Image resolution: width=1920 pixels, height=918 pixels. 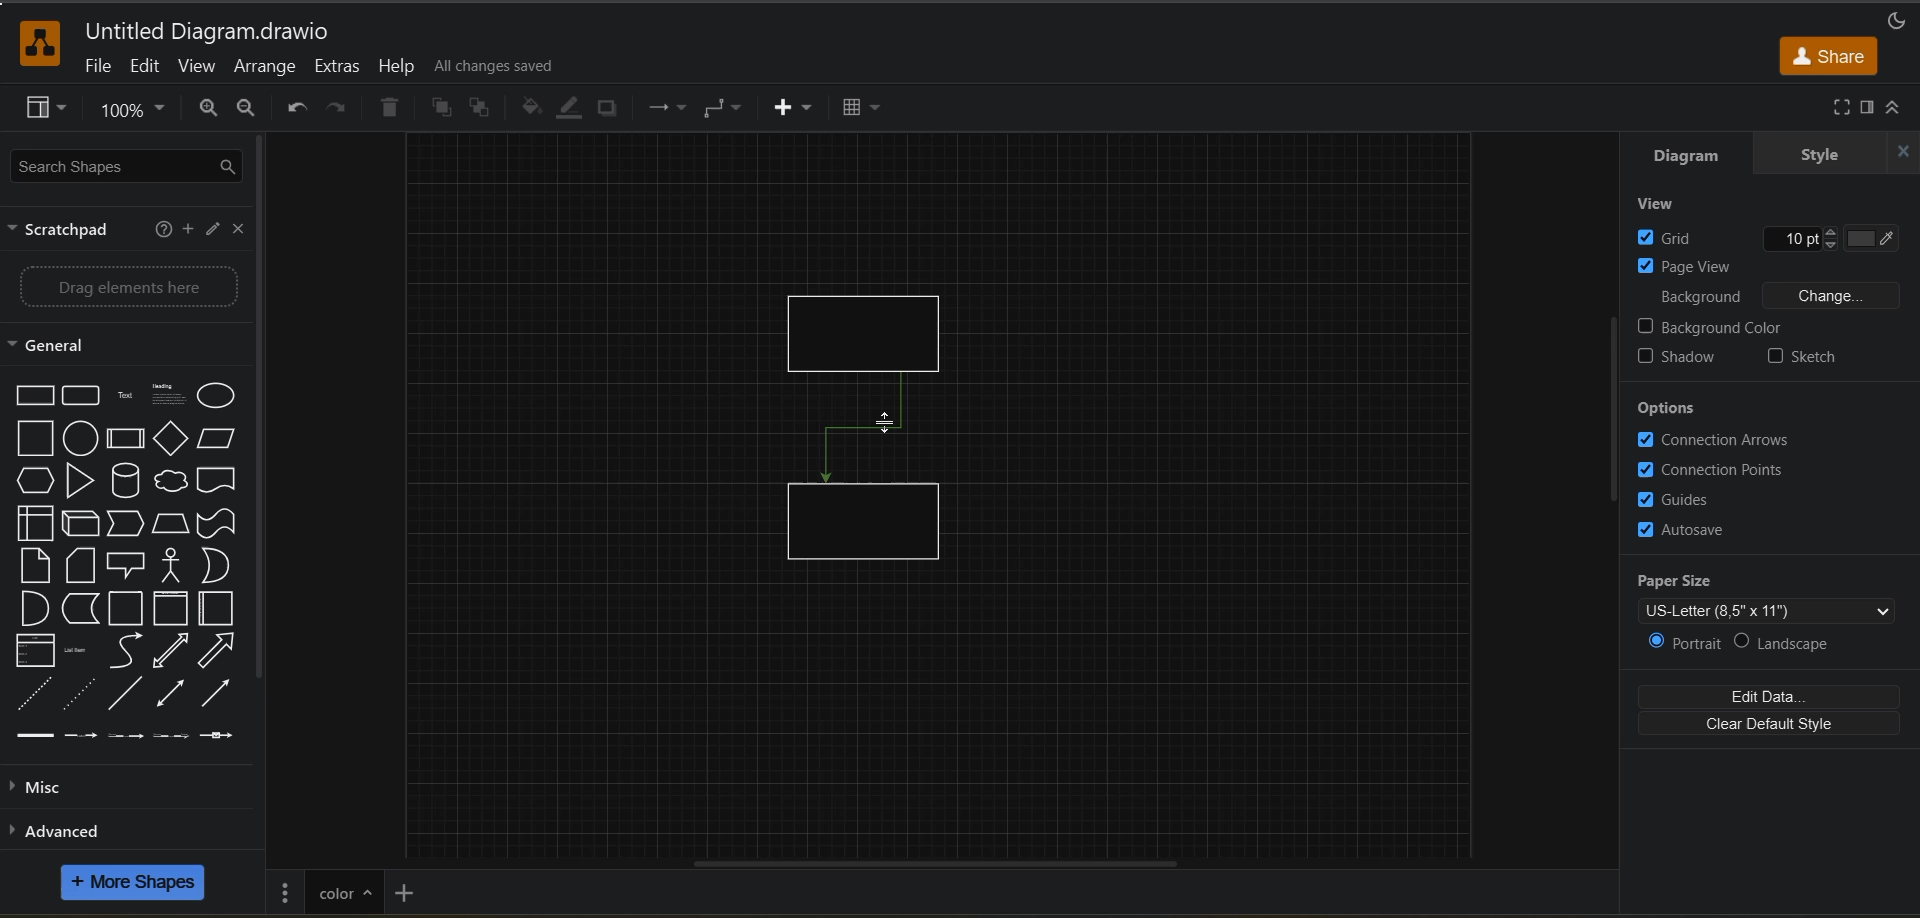 I want to click on background color, so click(x=1712, y=327).